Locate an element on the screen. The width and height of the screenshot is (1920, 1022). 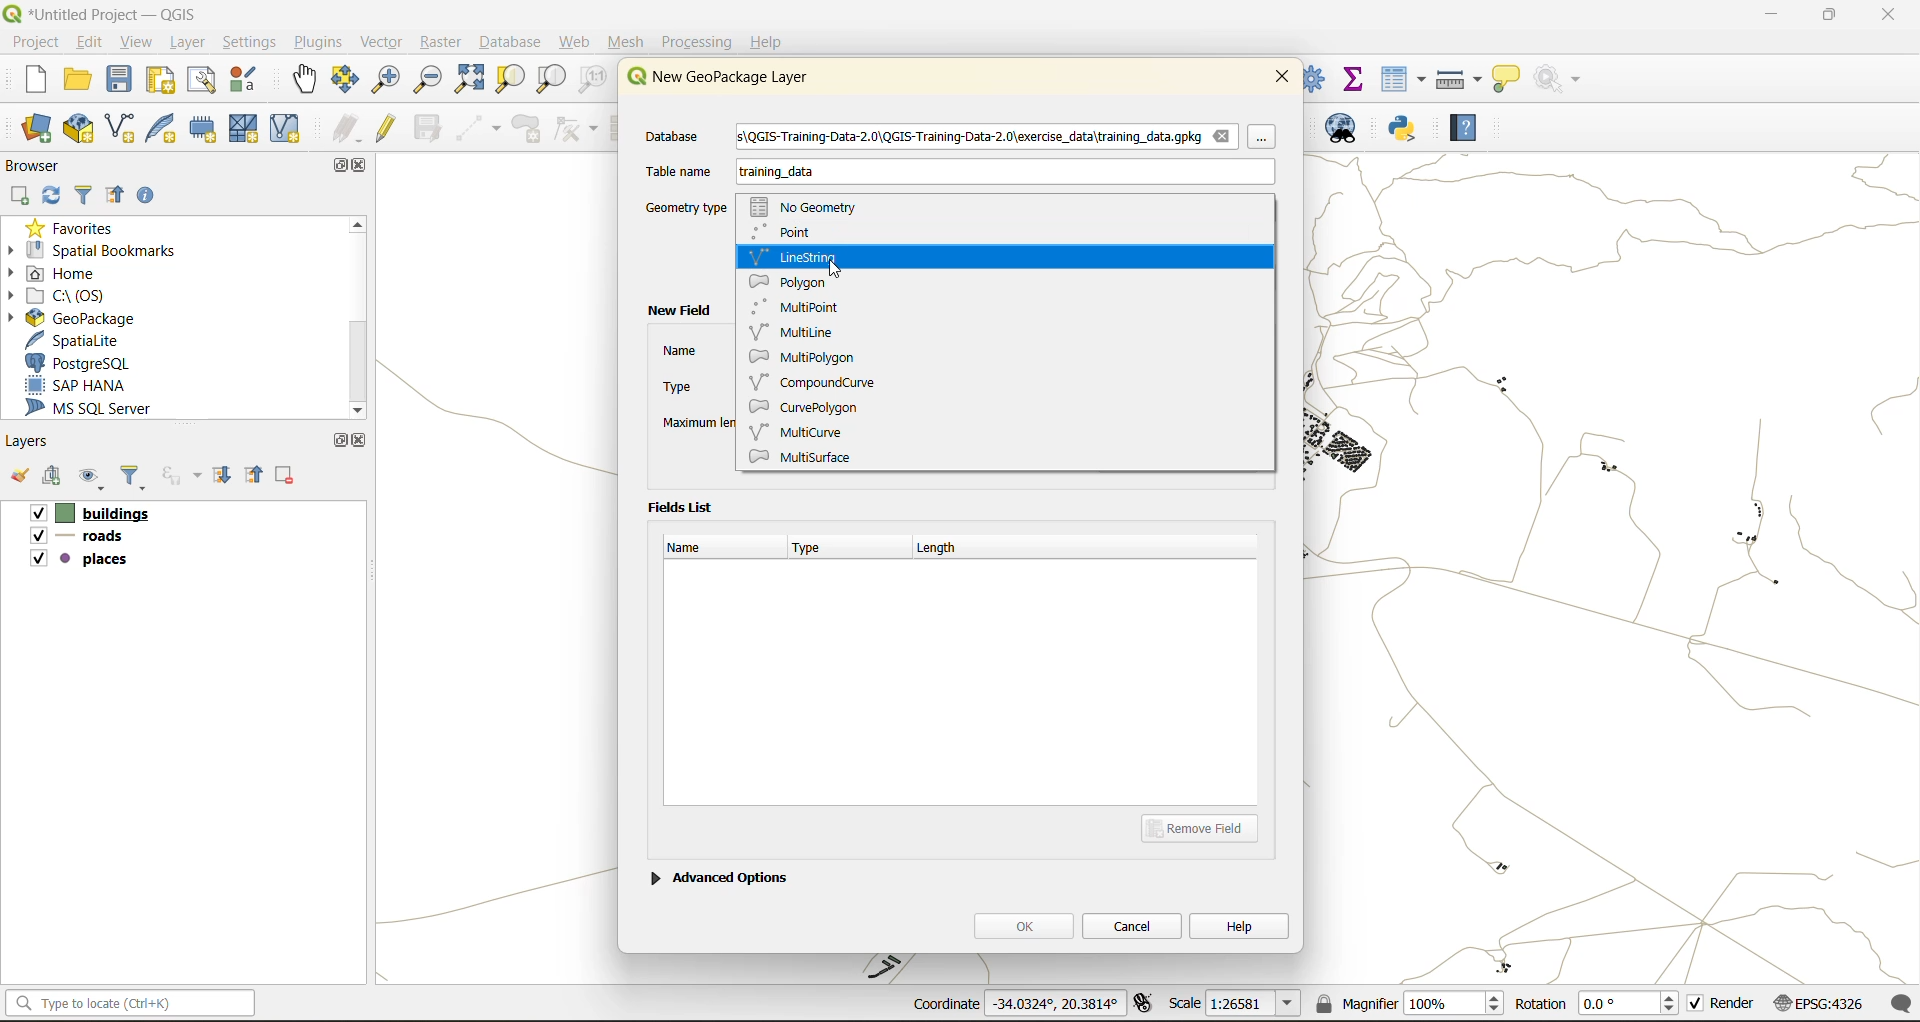
layers is located at coordinates (32, 442).